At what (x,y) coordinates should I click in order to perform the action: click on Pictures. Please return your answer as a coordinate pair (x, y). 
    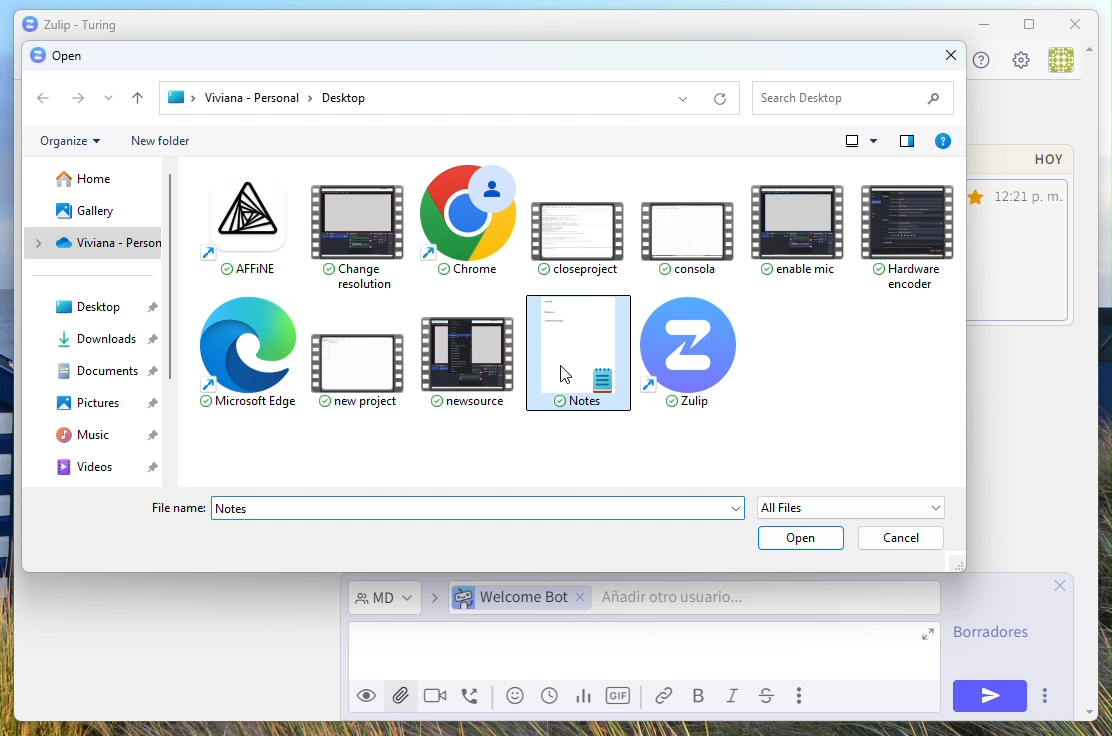
    Looking at the image, I should click on (108, 404).